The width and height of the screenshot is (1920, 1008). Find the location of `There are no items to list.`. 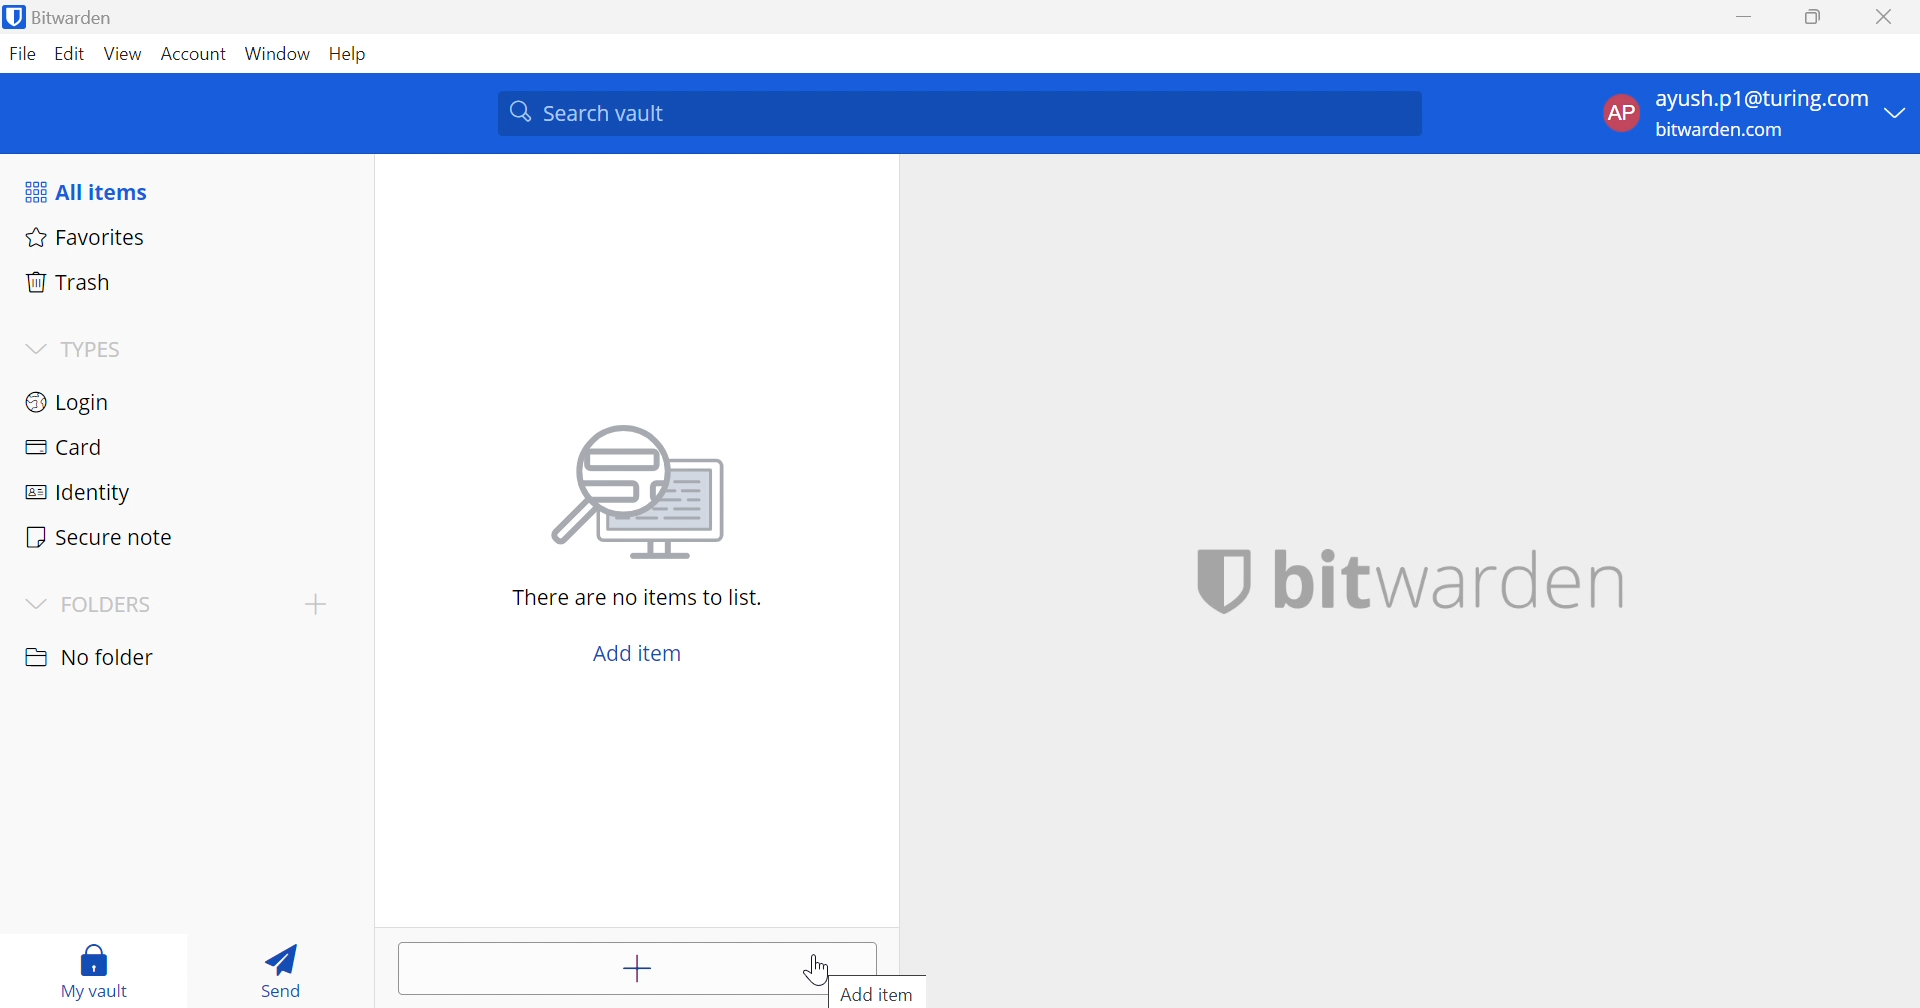

There are no items to list. is located at coordinates (637, 597).